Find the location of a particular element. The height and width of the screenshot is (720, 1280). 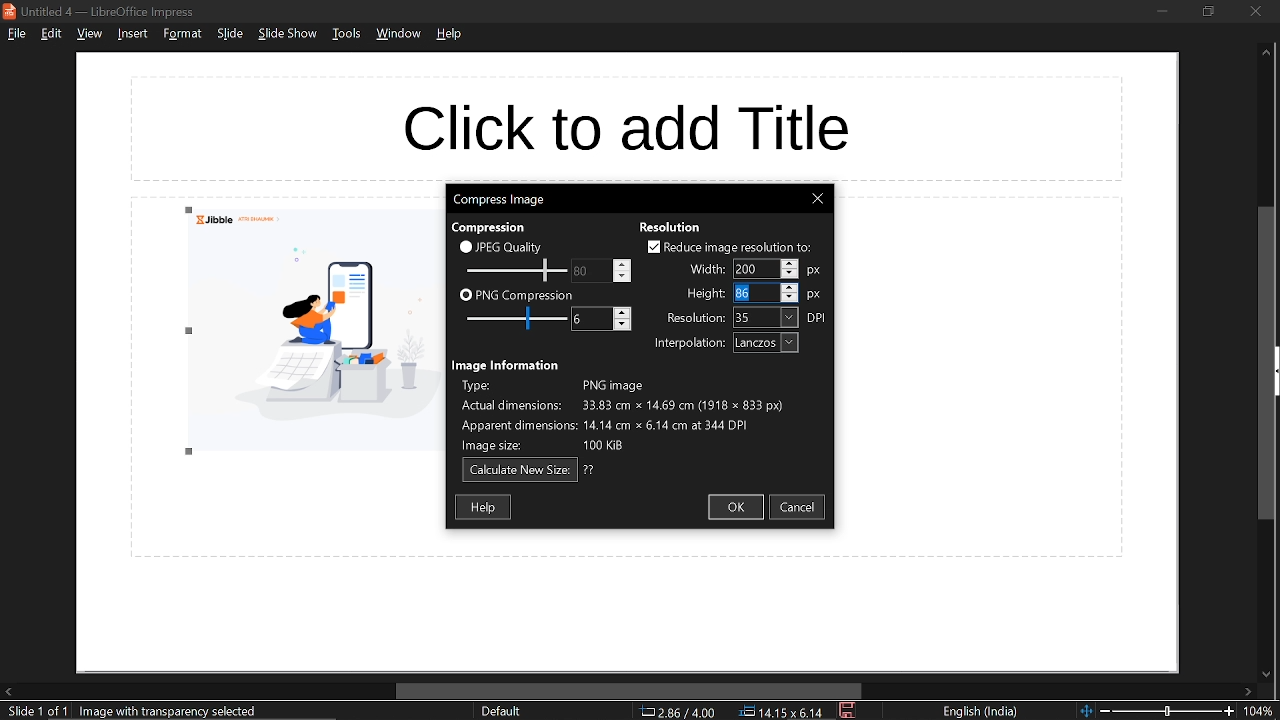

save is located at coordinates (849, 711).